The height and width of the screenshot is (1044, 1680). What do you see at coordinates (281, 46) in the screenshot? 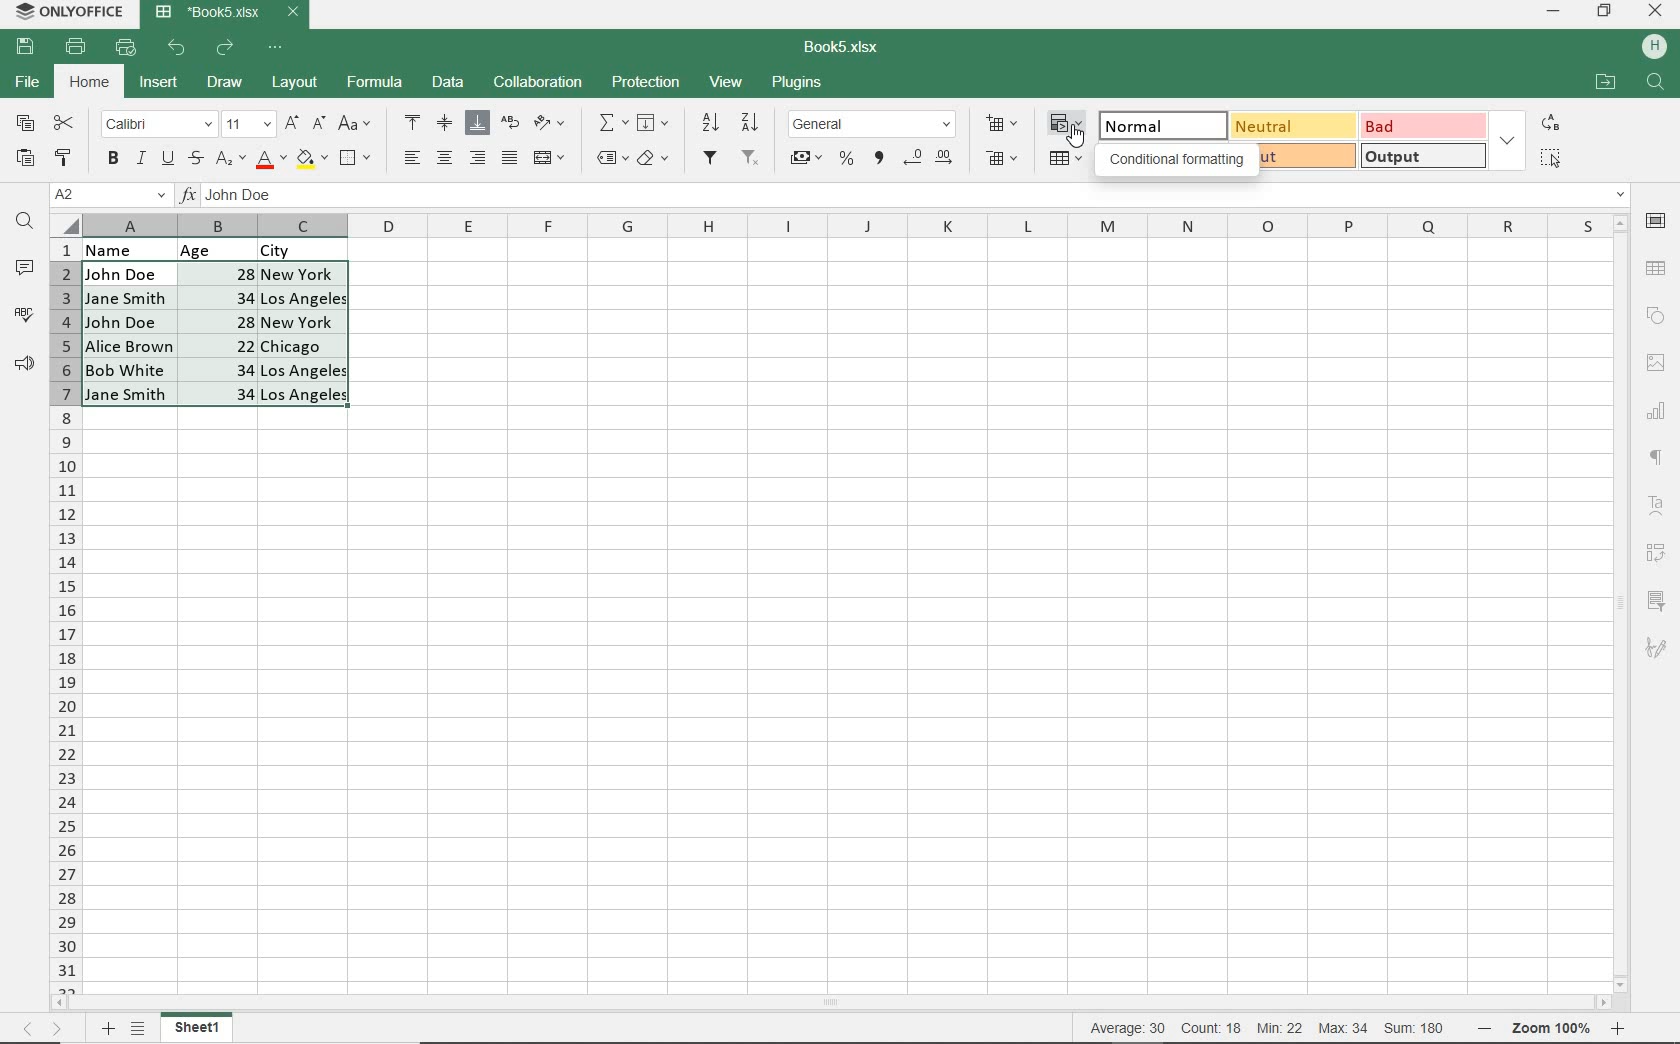
I see `CUSTOMIZE QUICK ACCESS TOOLBAR` at bounding box center [281, 46].